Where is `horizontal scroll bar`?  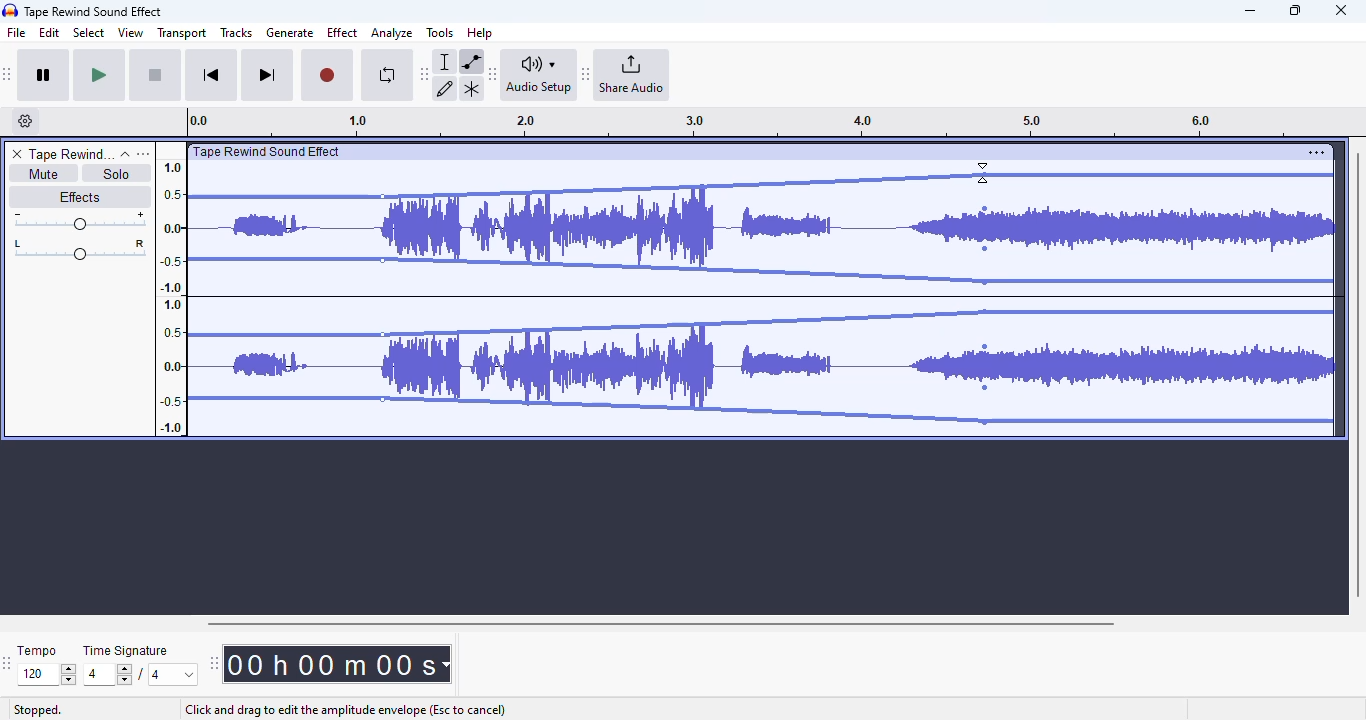
horizontal scroll bar is located at coordinates (660, 623).